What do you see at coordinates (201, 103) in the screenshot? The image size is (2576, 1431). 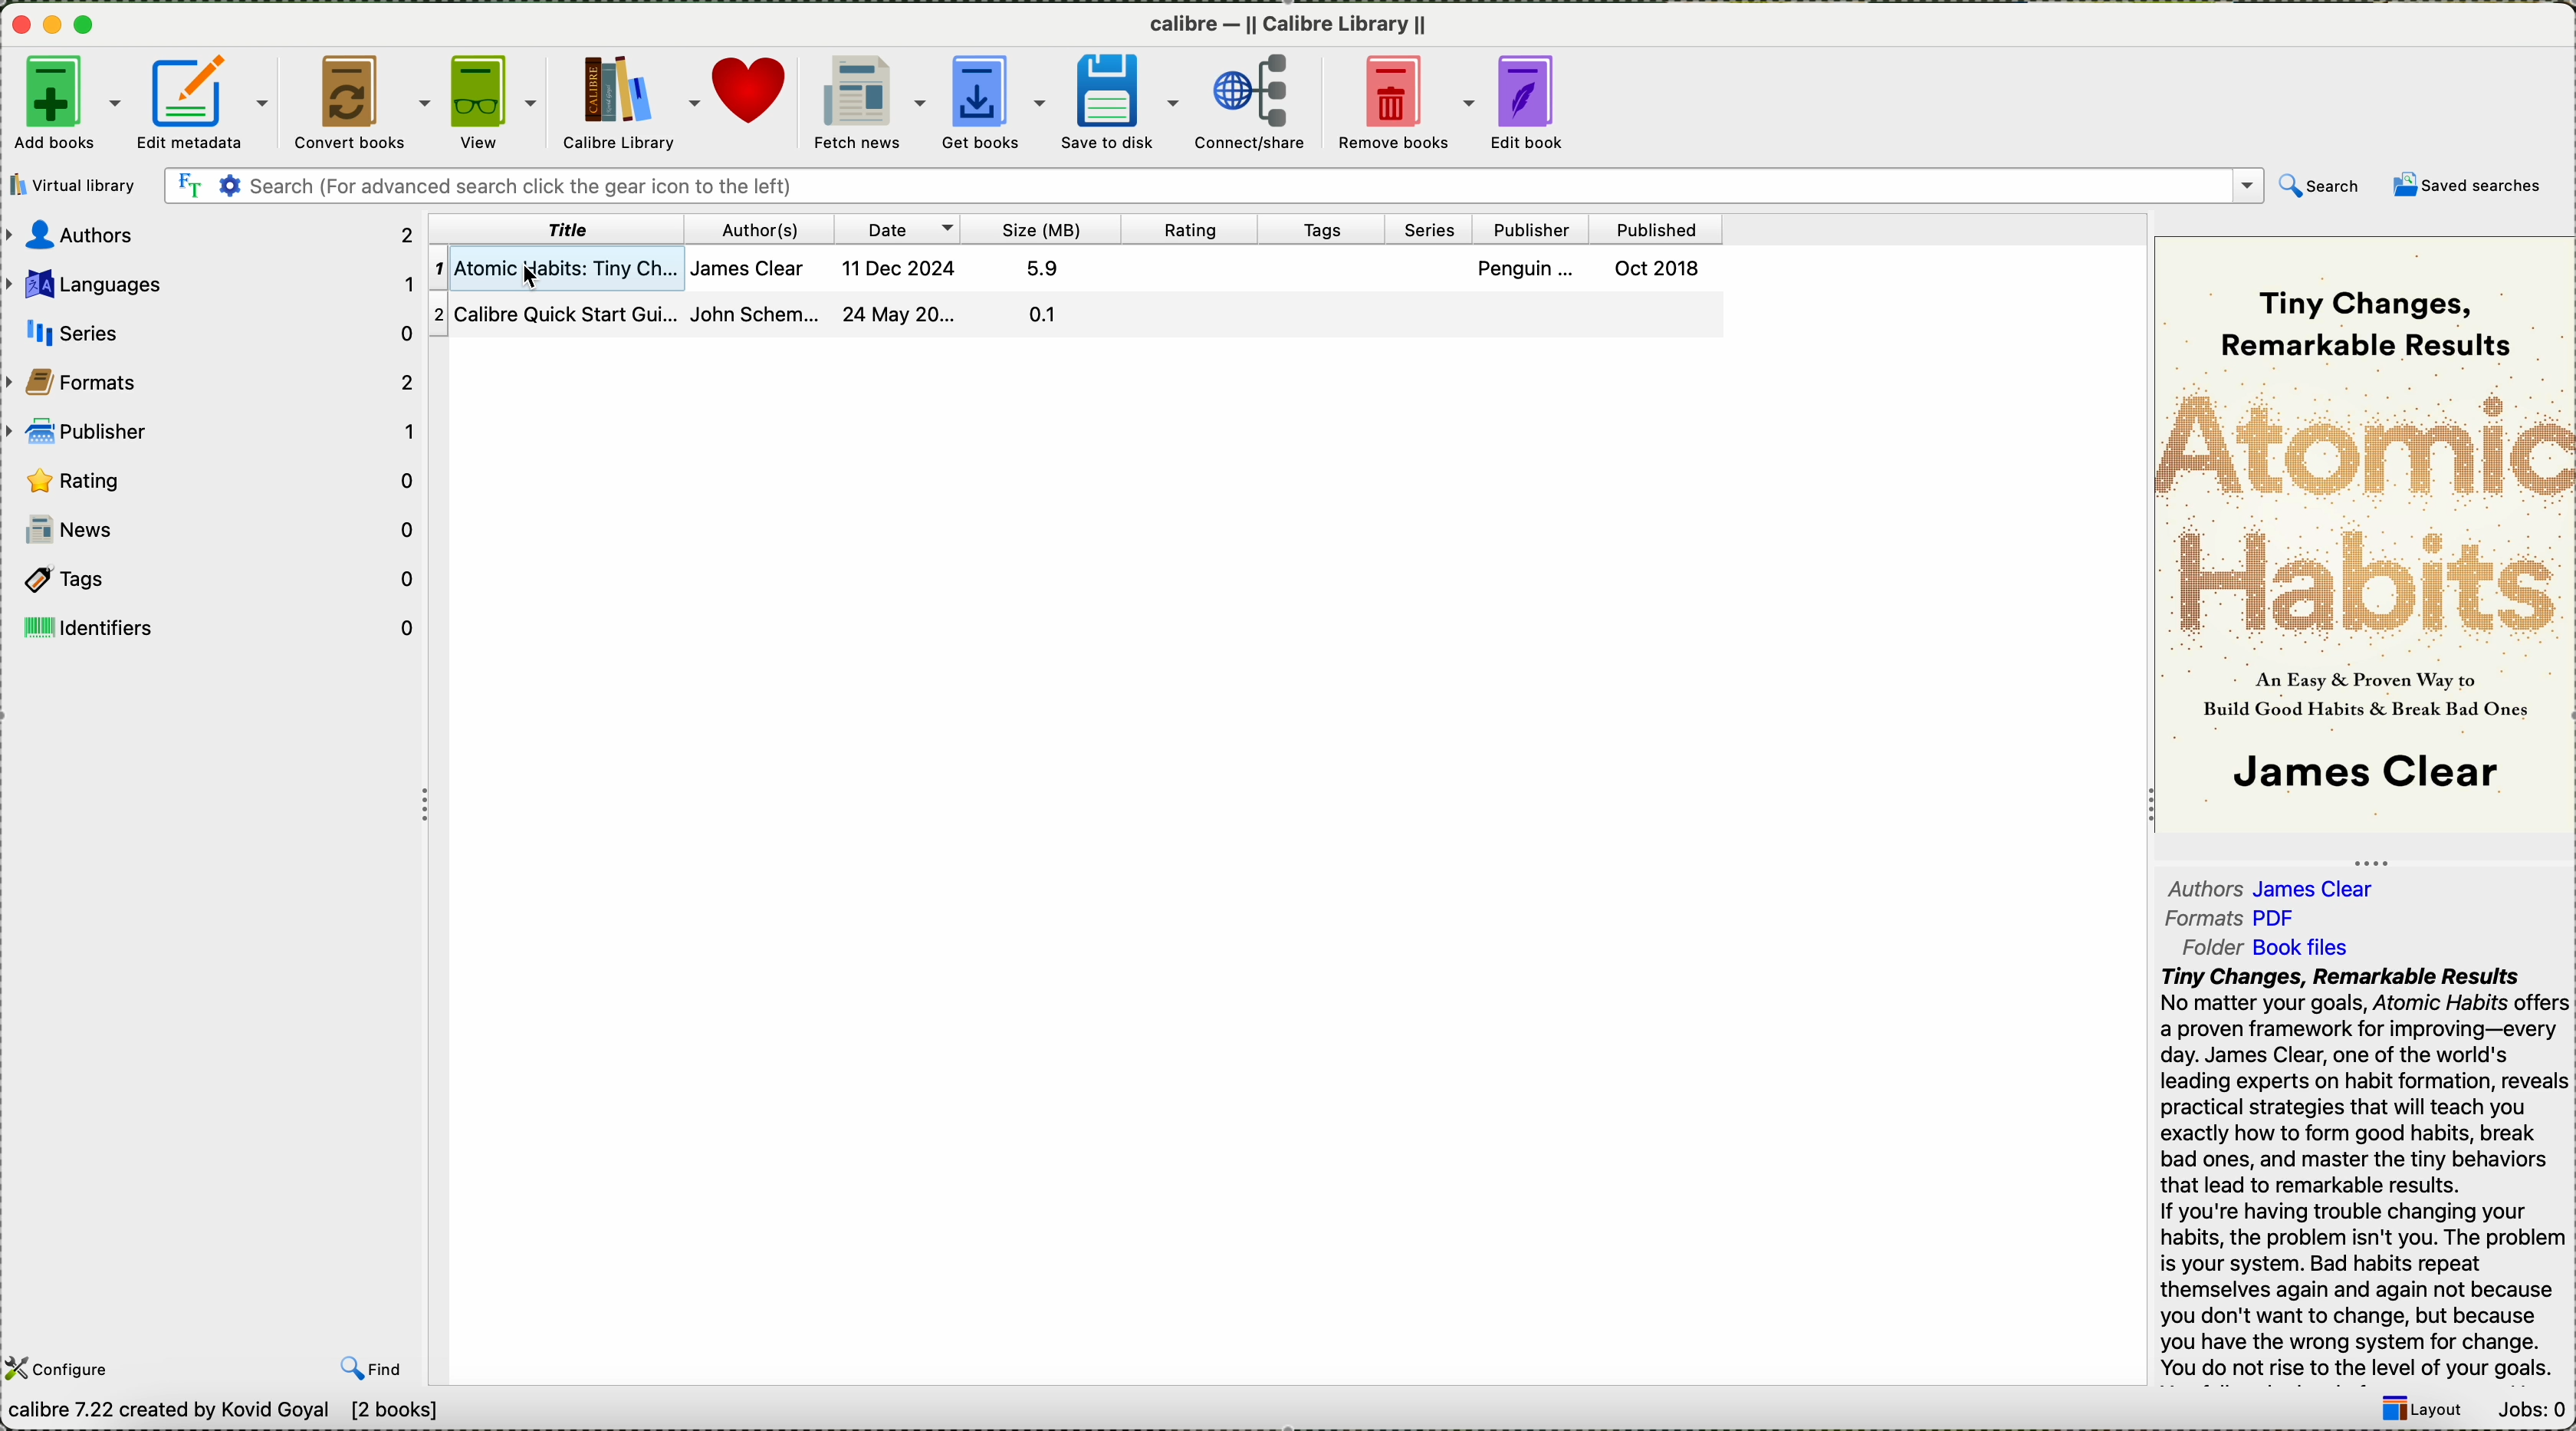 I see `edit metadata` at bounding box center [201, 103].